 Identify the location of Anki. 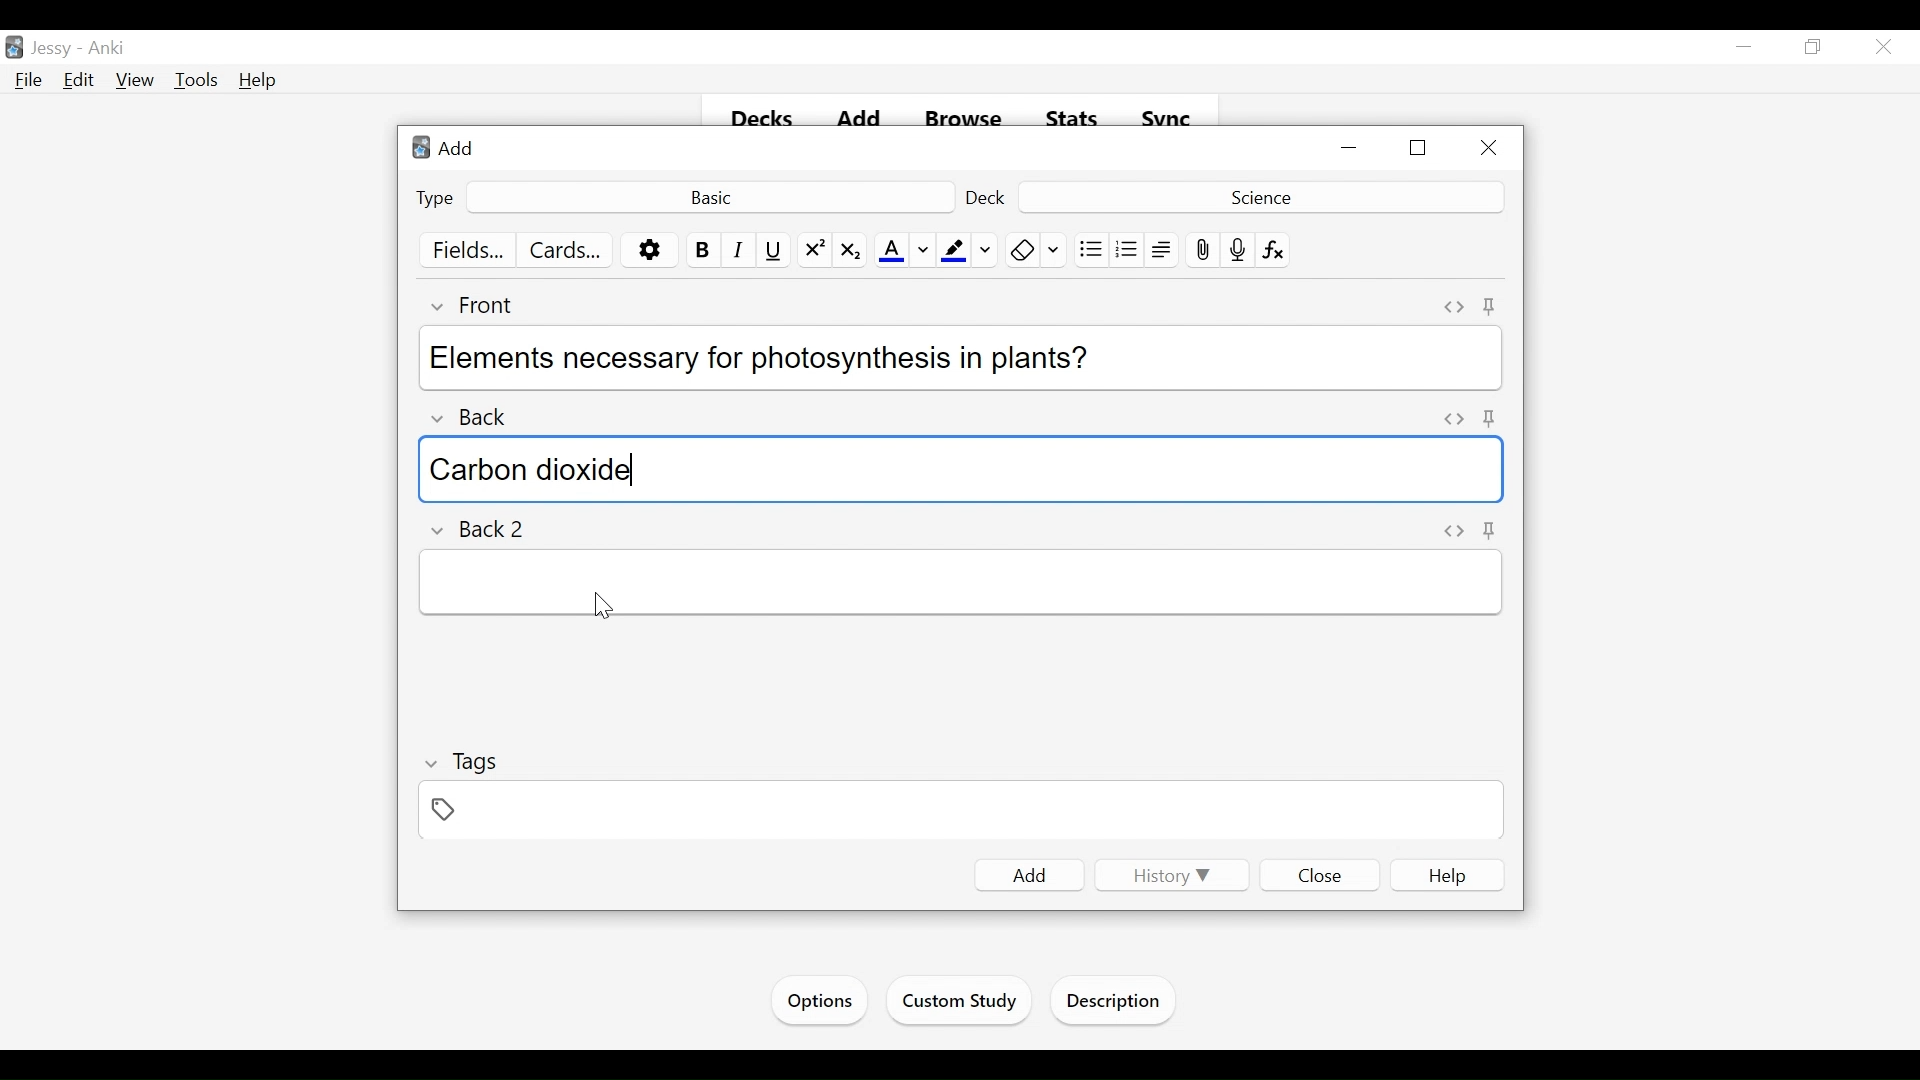
(107, 49).